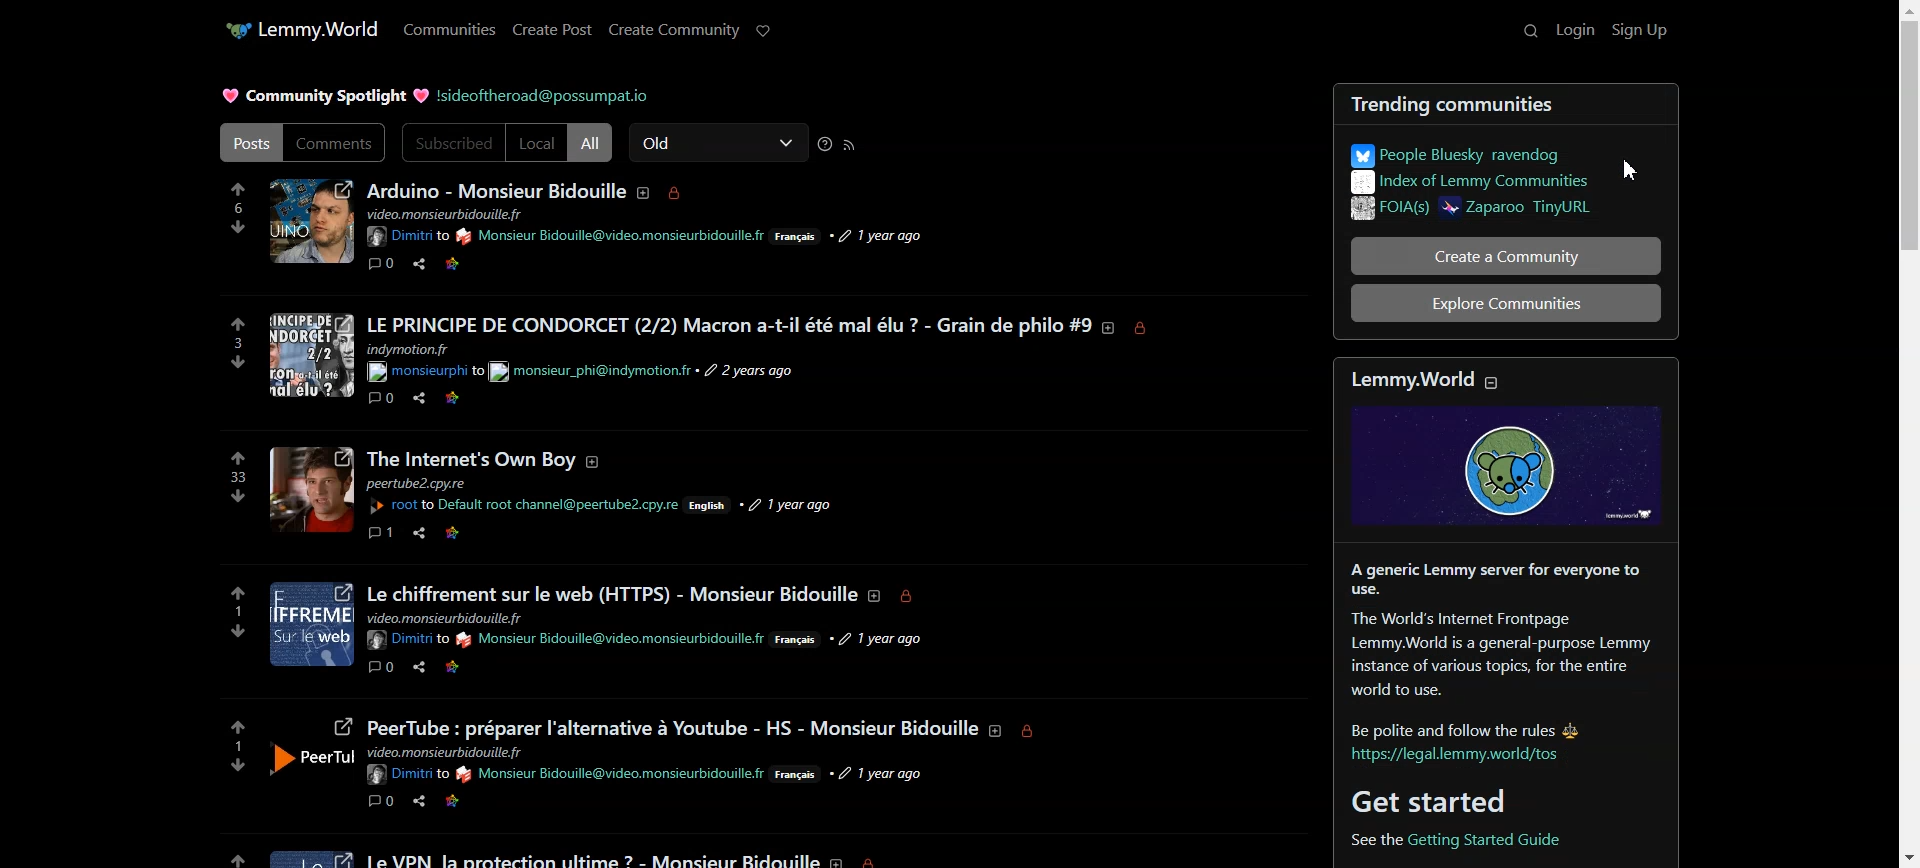 The width and height of the screenshot is (1920, 868). I want to click on Text, so click(498, 189).